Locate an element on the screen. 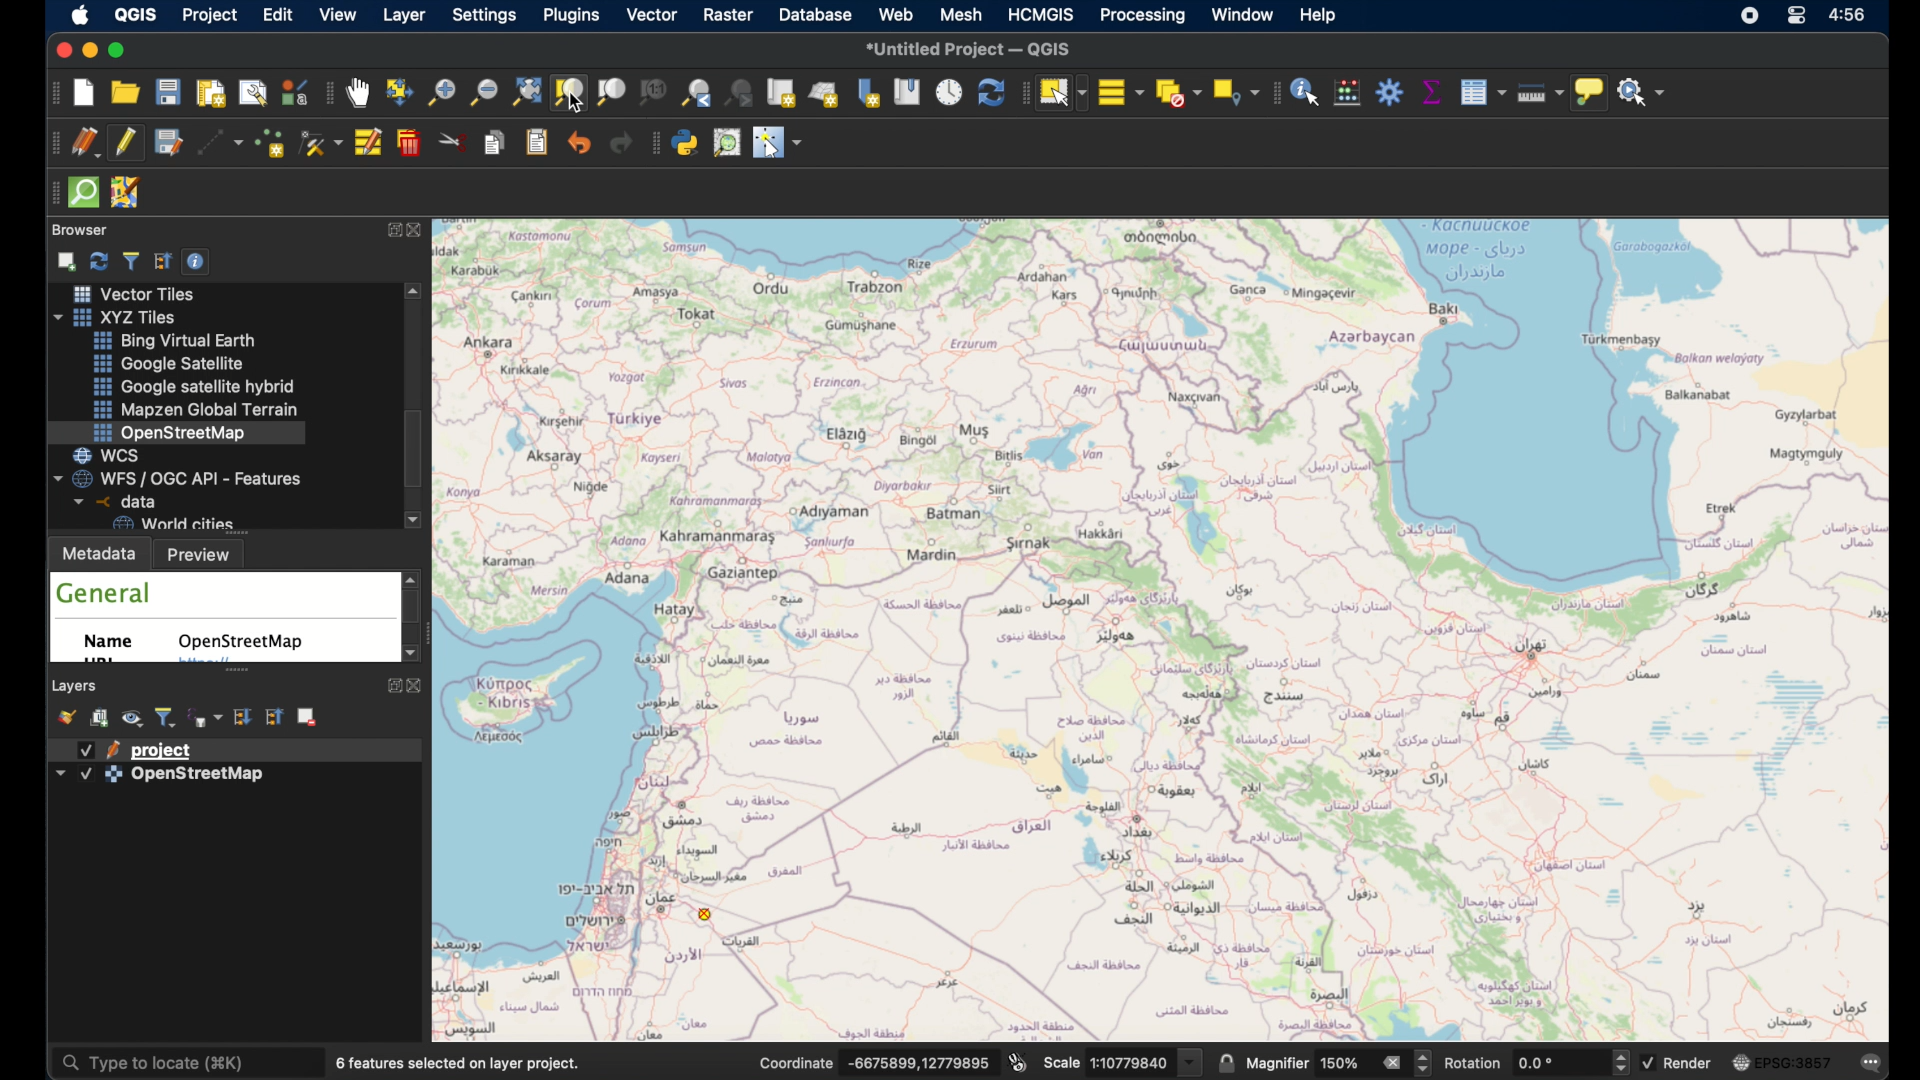  zoom to selection is located at coordinates (573, 92).